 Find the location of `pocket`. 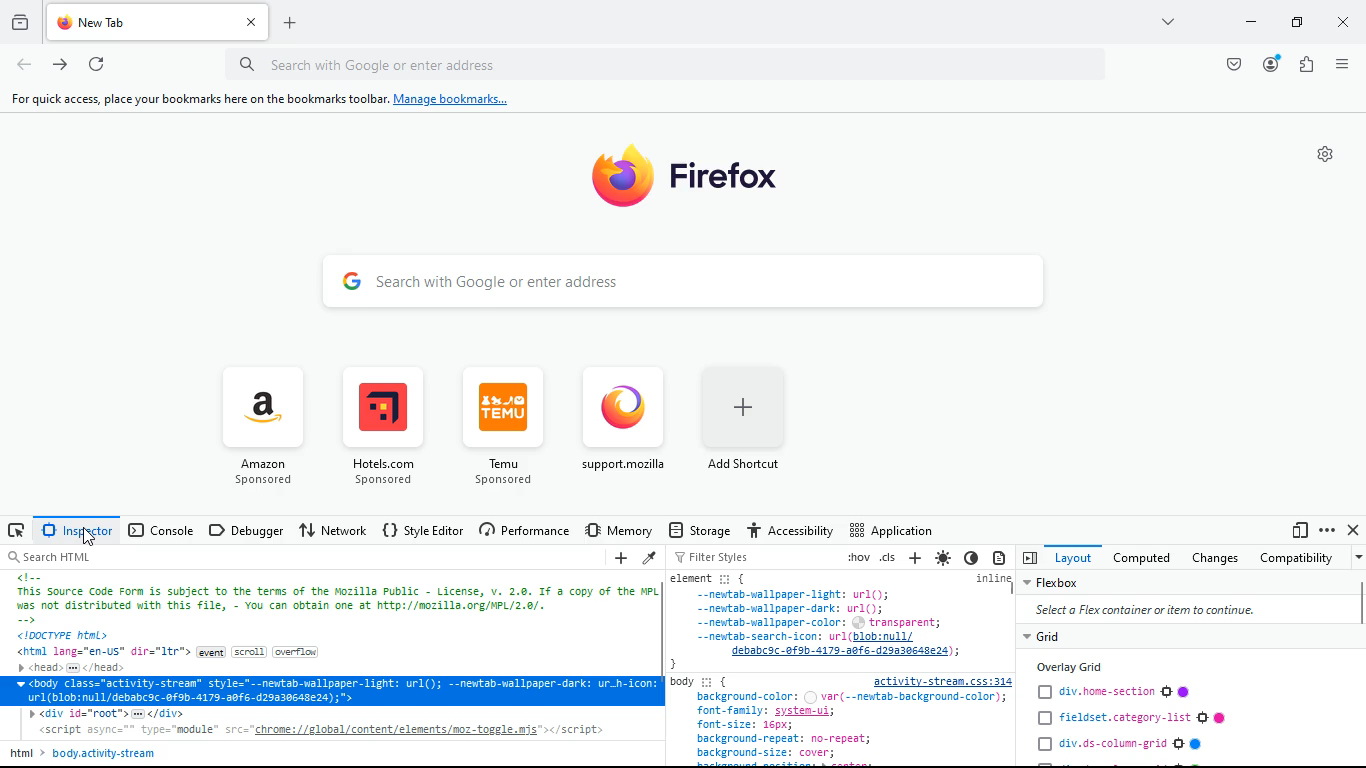

pocket is located at coordinates (1230, 64).